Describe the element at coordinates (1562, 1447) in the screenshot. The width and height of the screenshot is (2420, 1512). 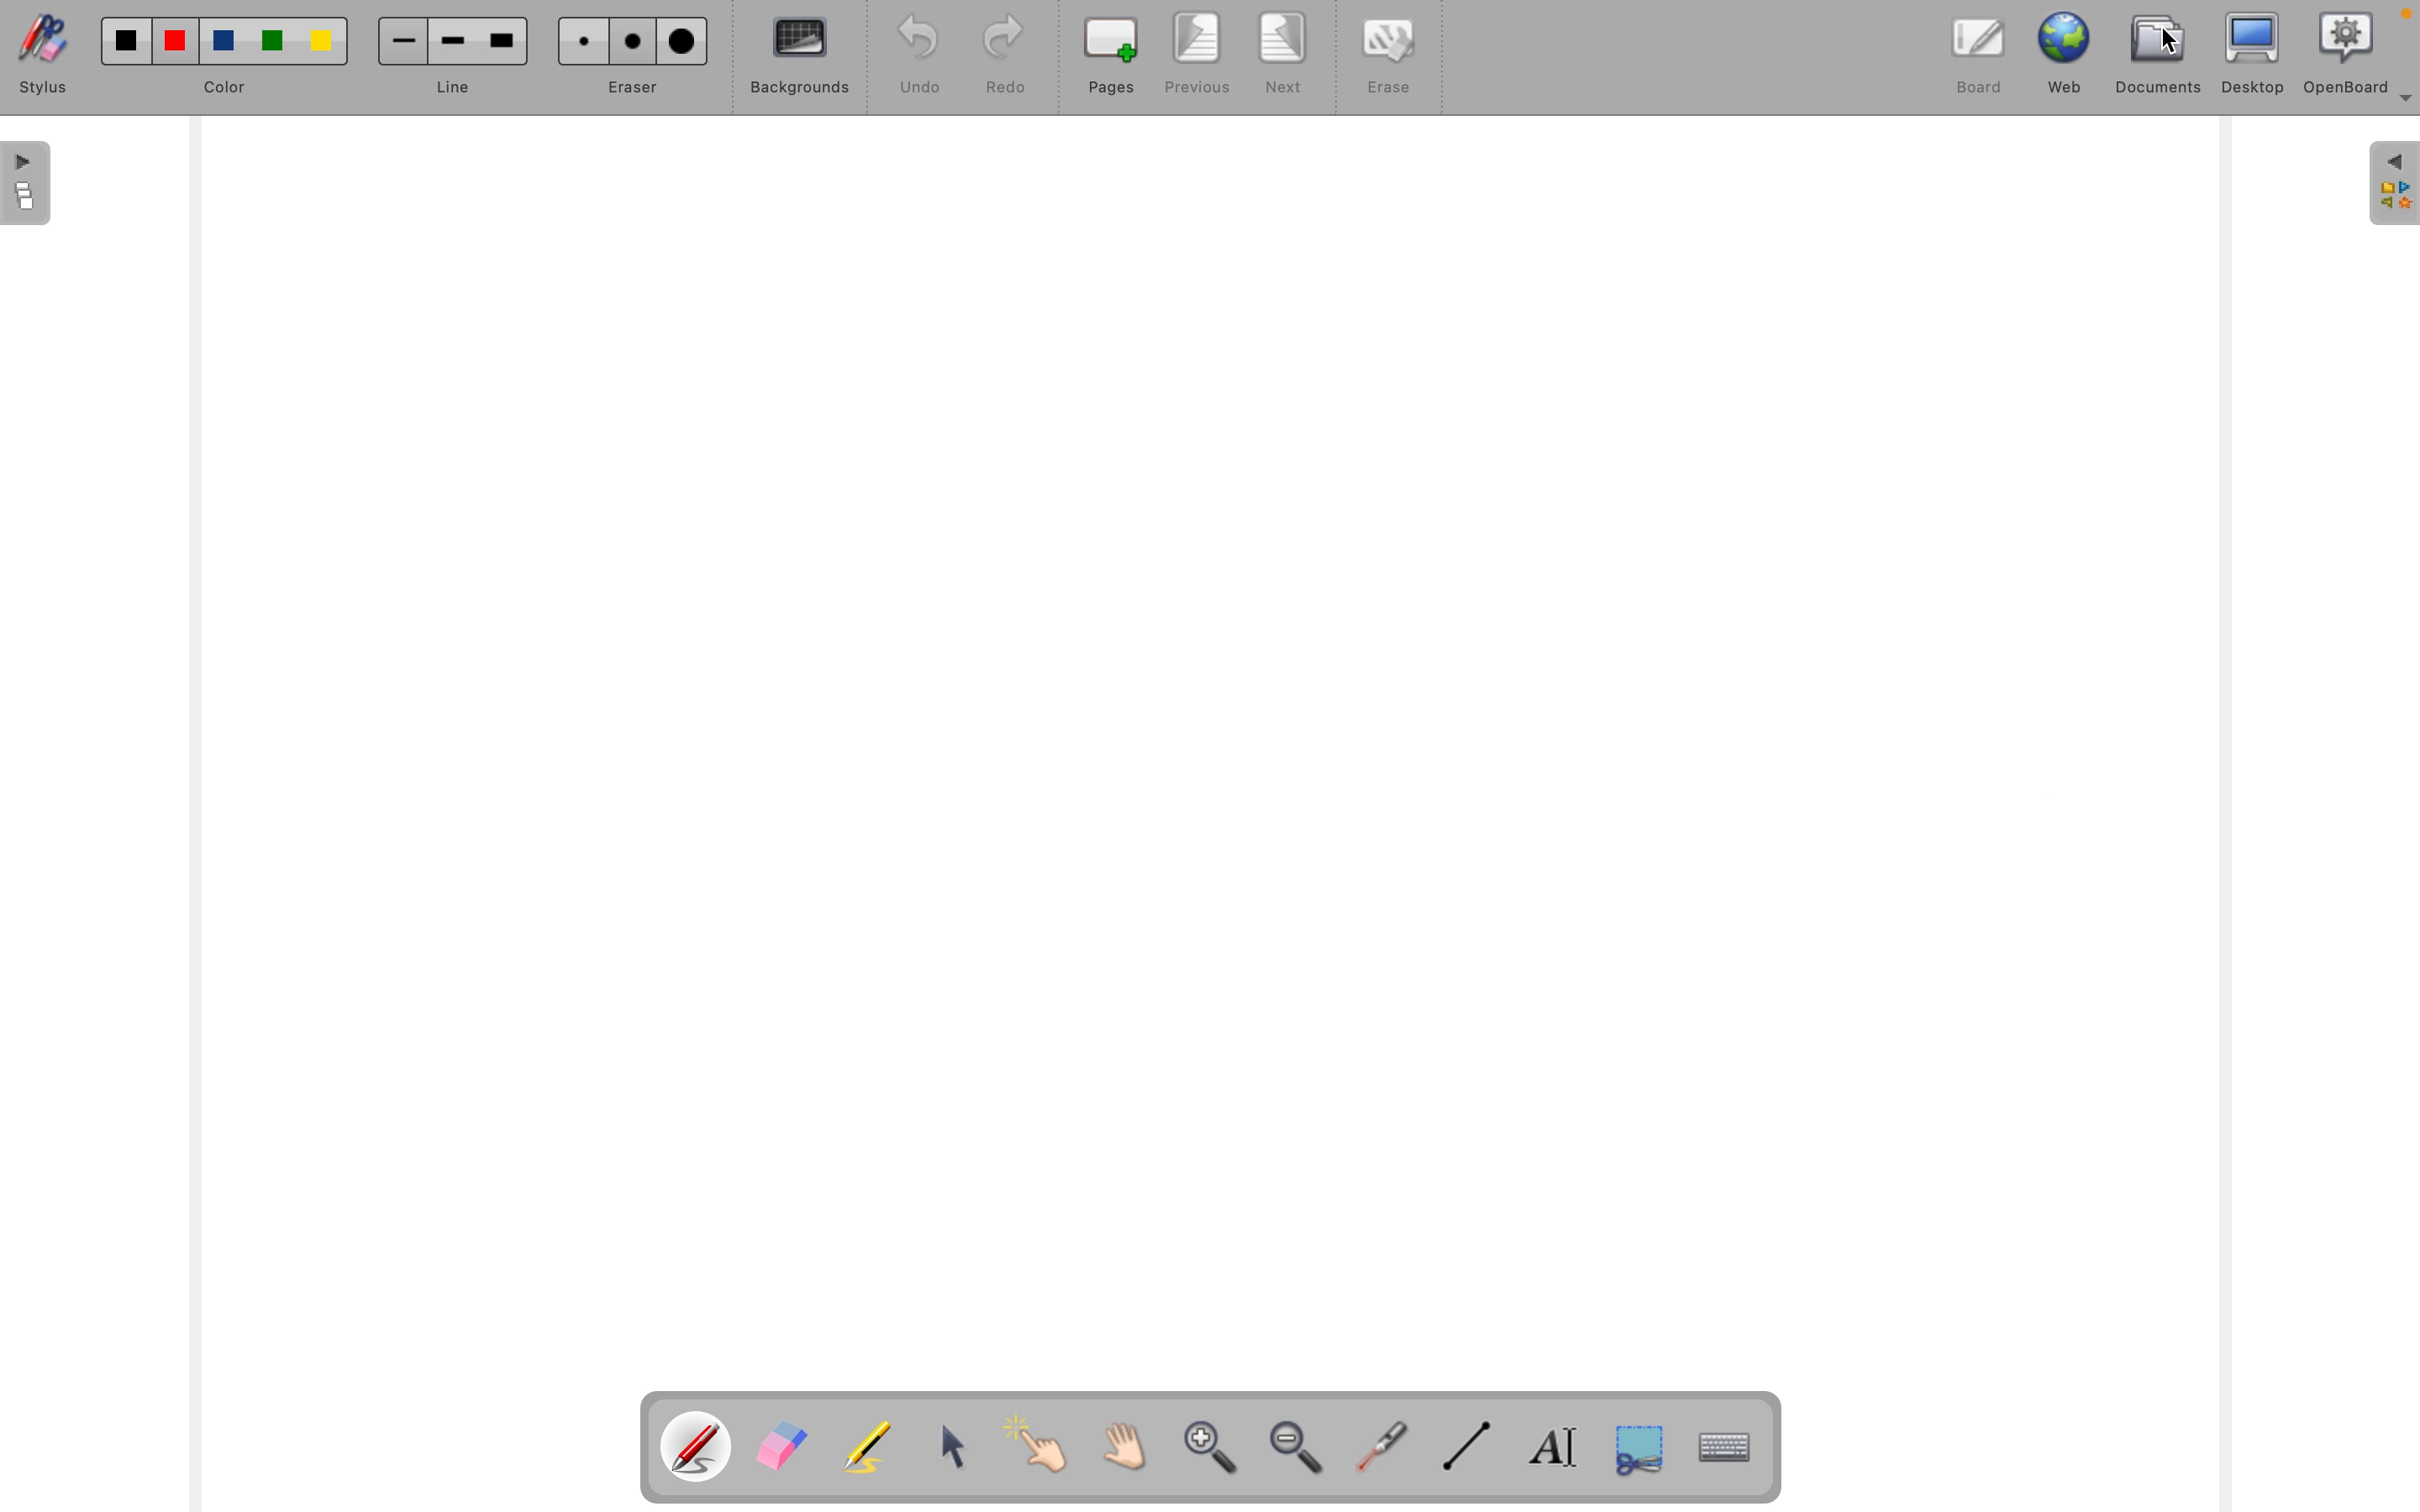
I see `write text` at that location.